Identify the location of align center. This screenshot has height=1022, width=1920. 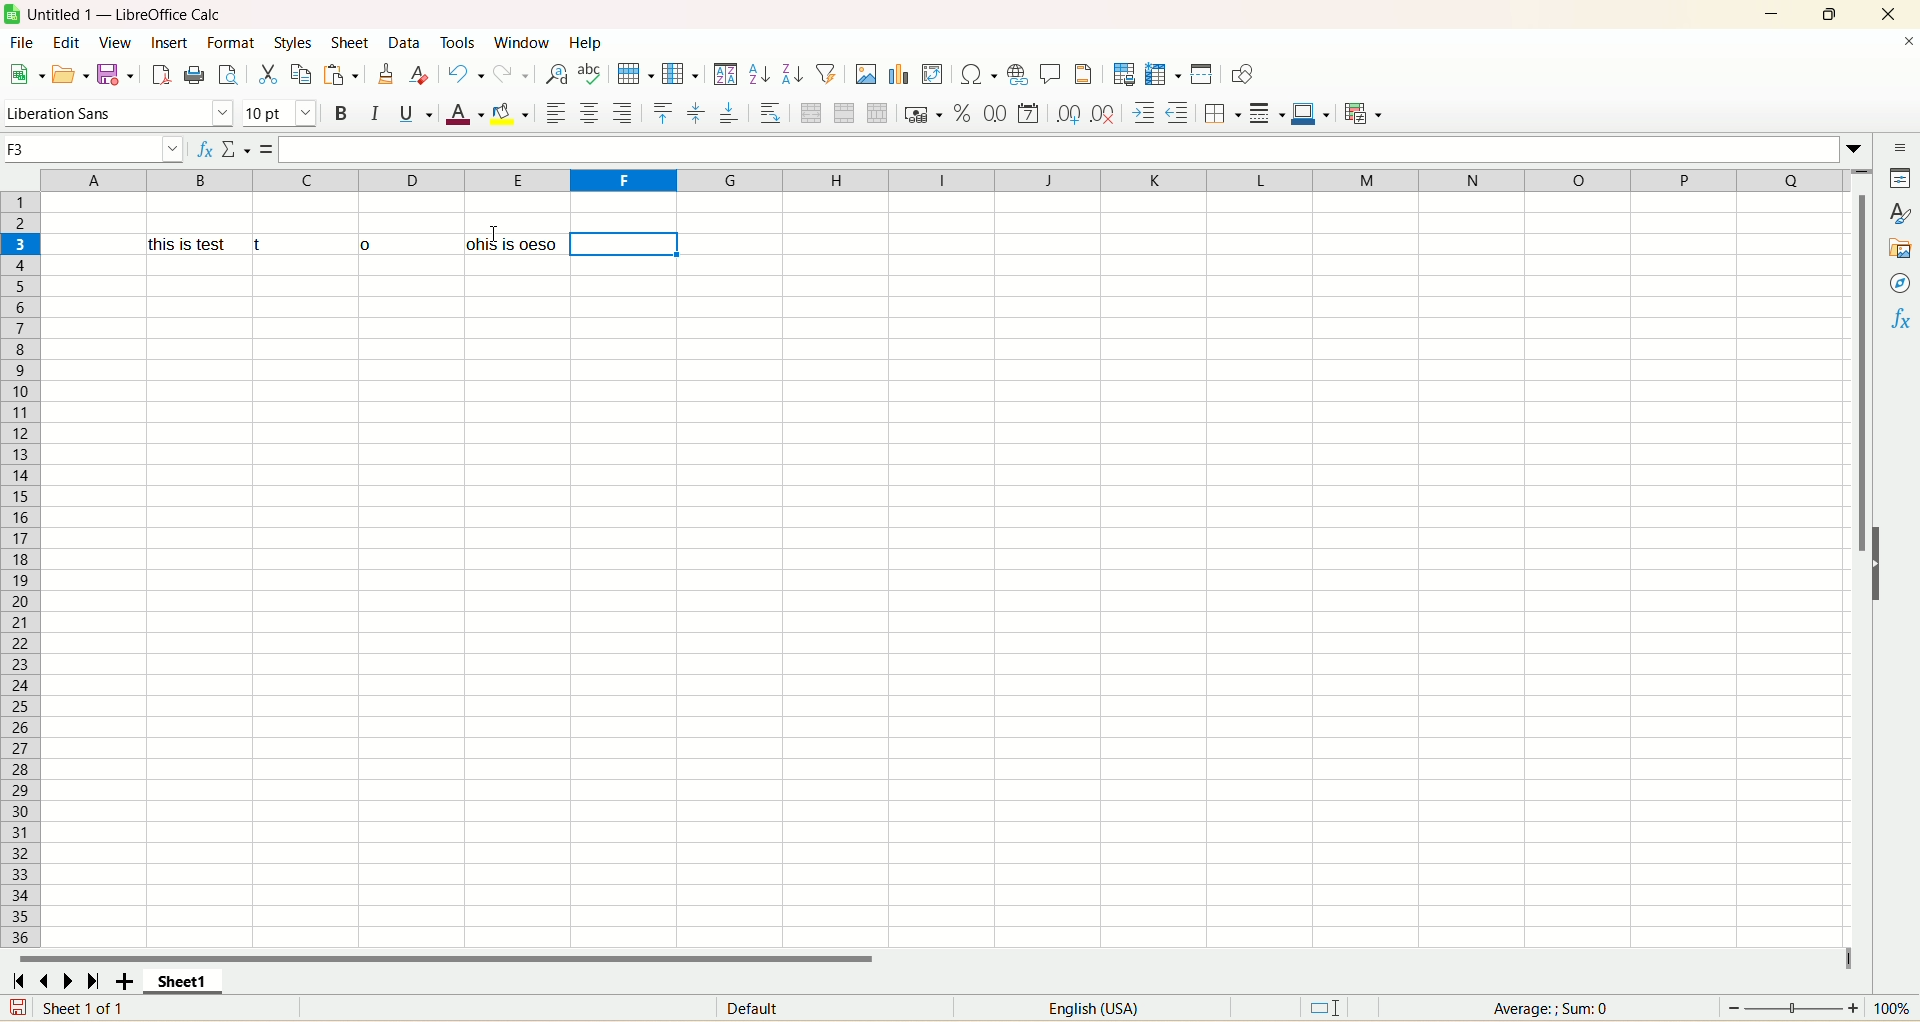
(696, 112).